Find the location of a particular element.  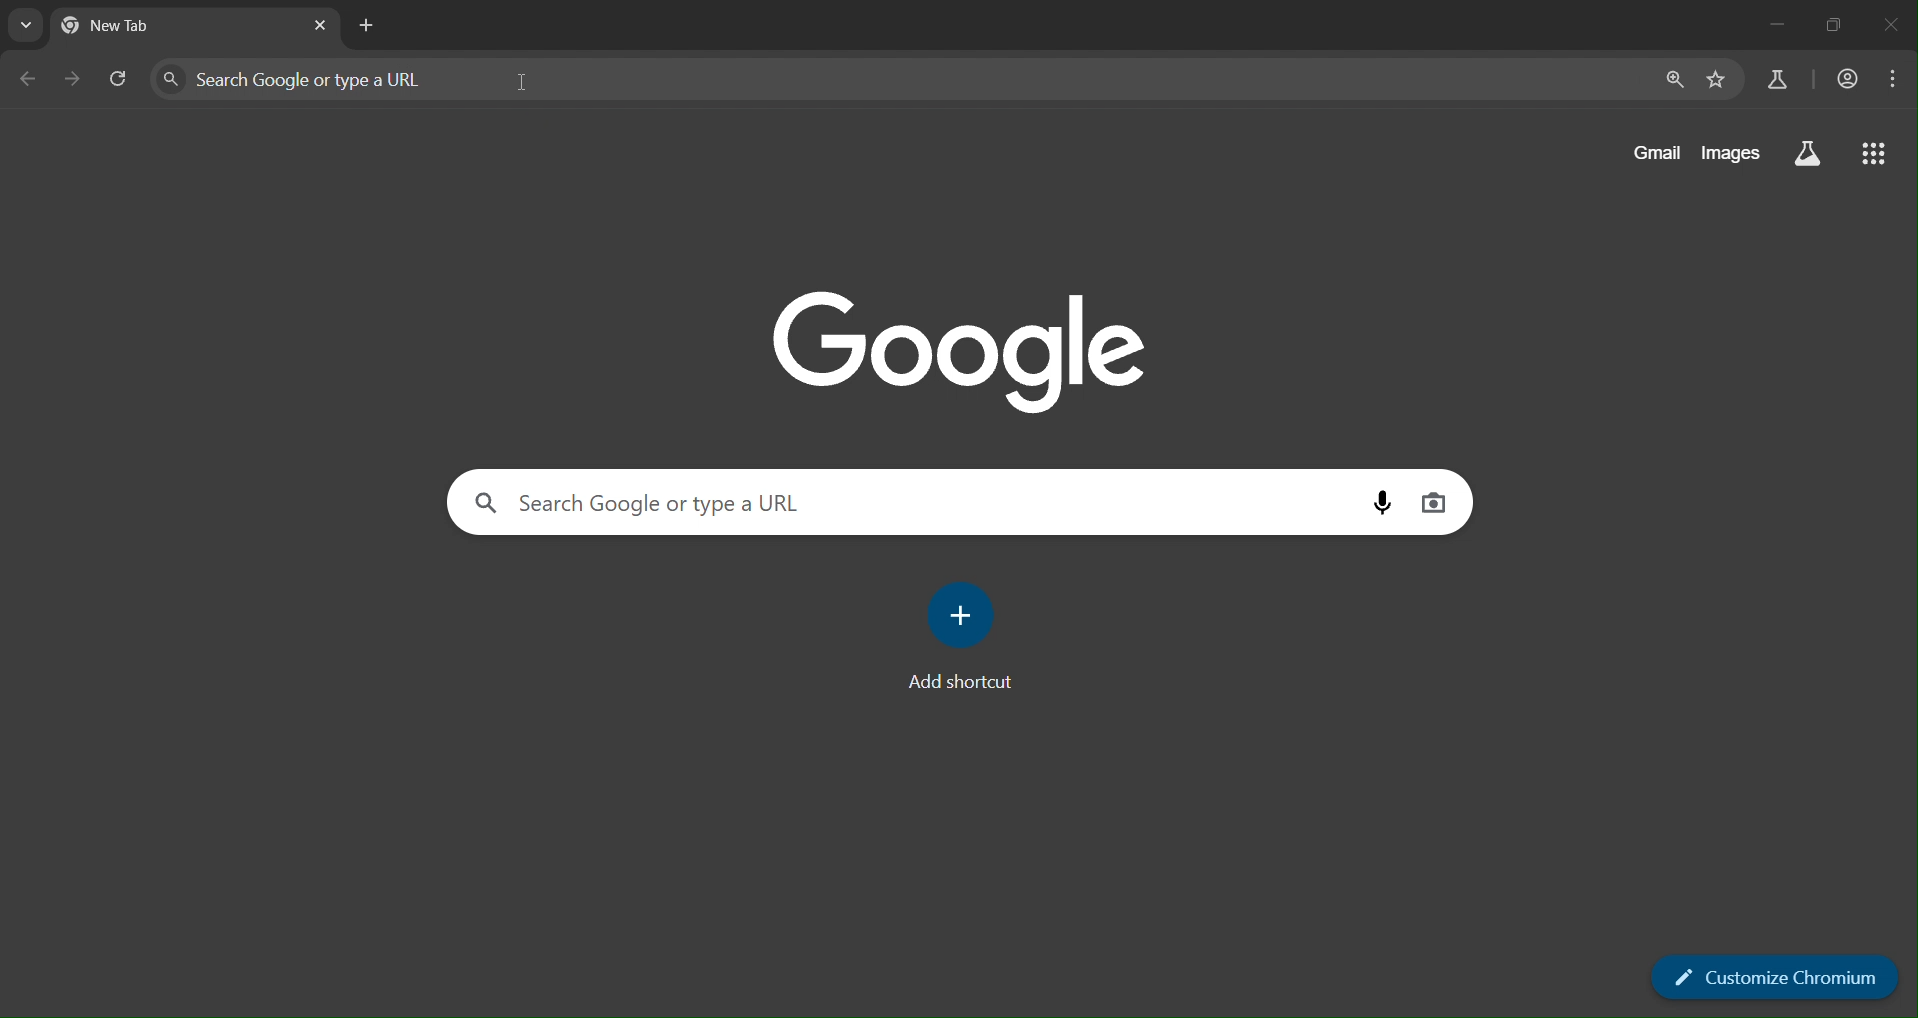

close tab is located at coordinates (322, 25).